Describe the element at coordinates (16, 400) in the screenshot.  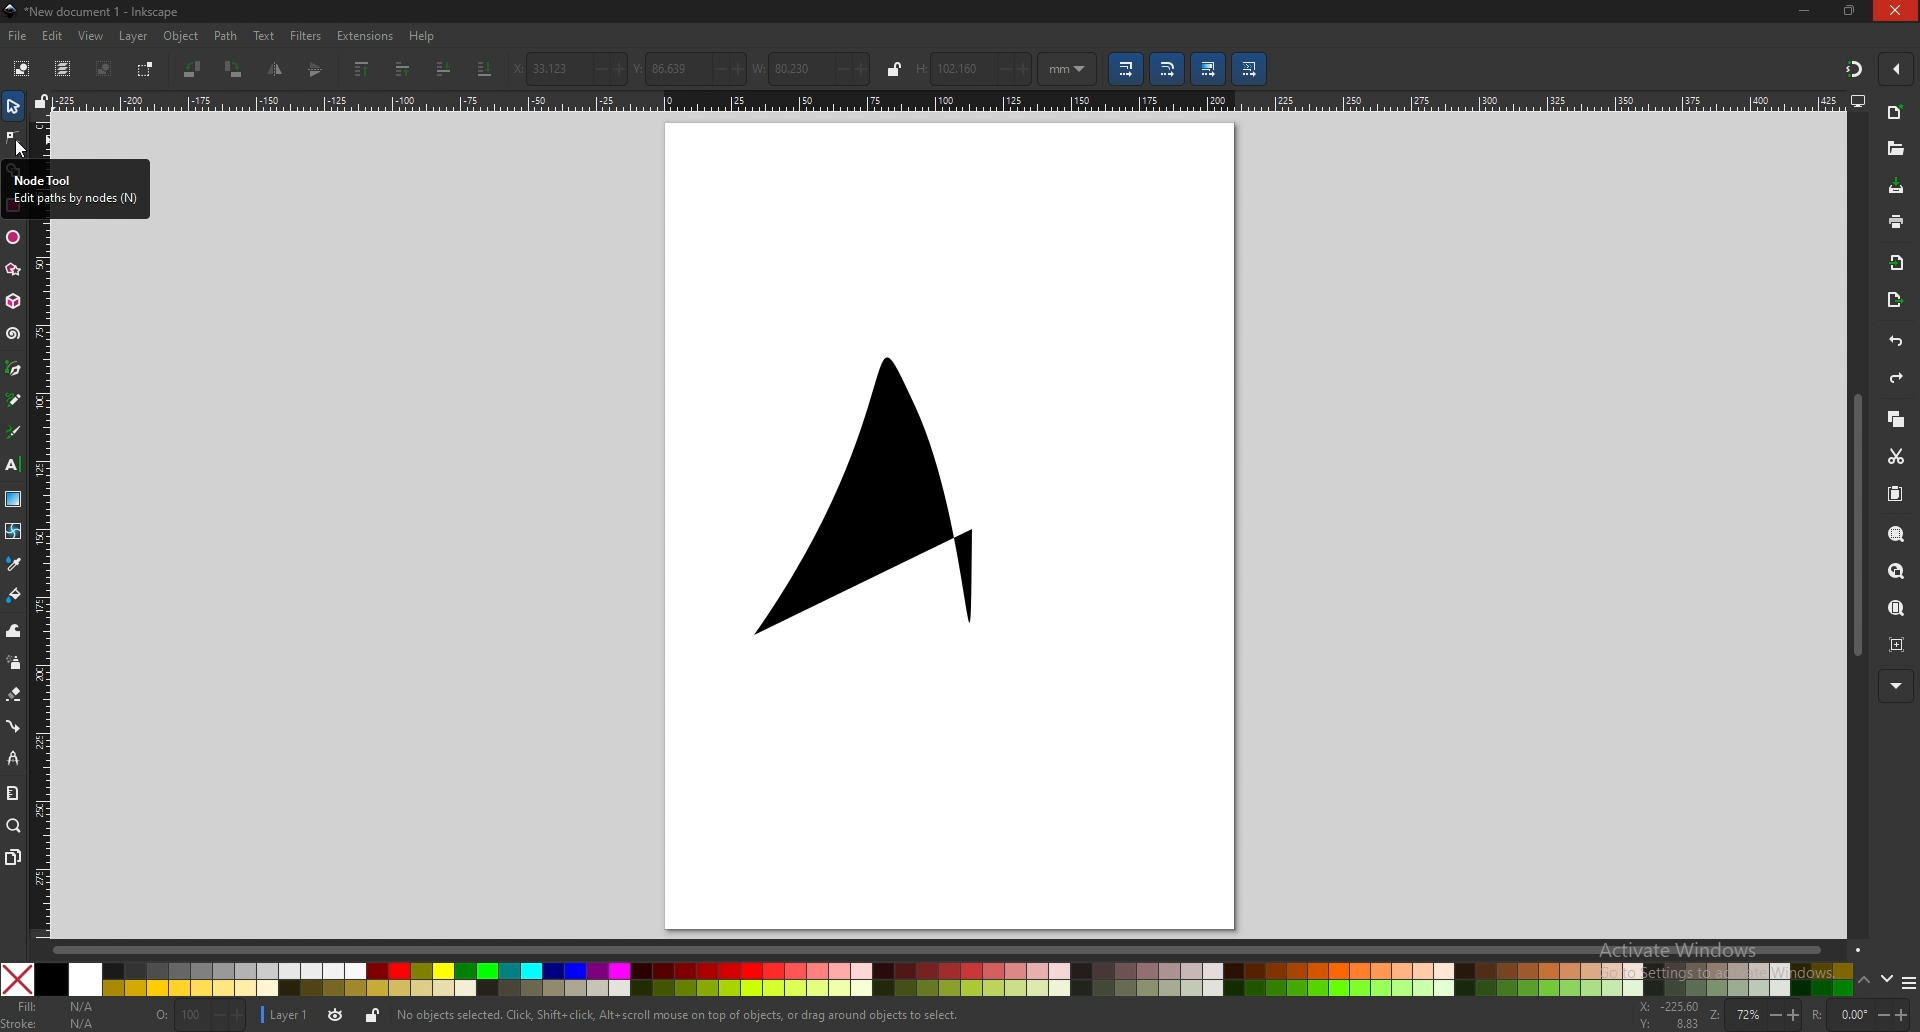
I see `pencil` at that location.